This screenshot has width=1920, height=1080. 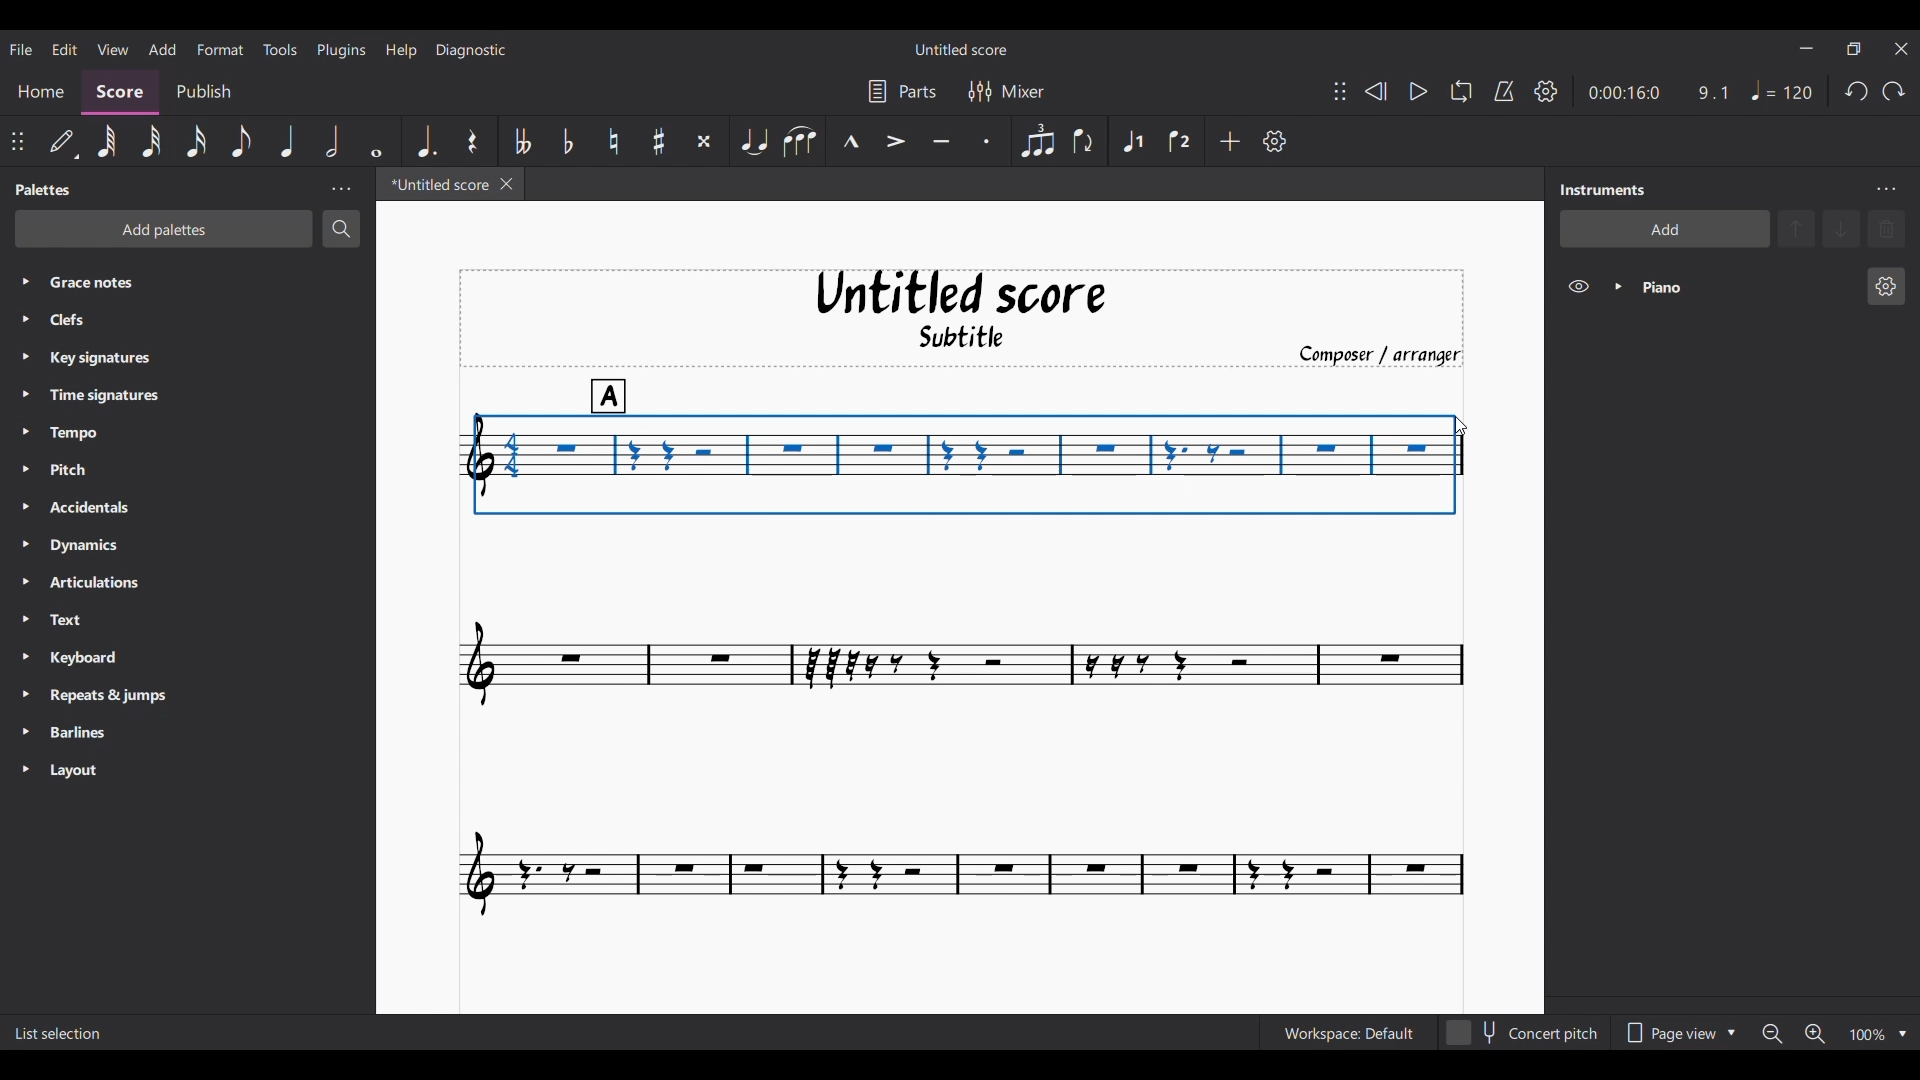 I want to click on Loop playback, so click(x=1461, y=91).